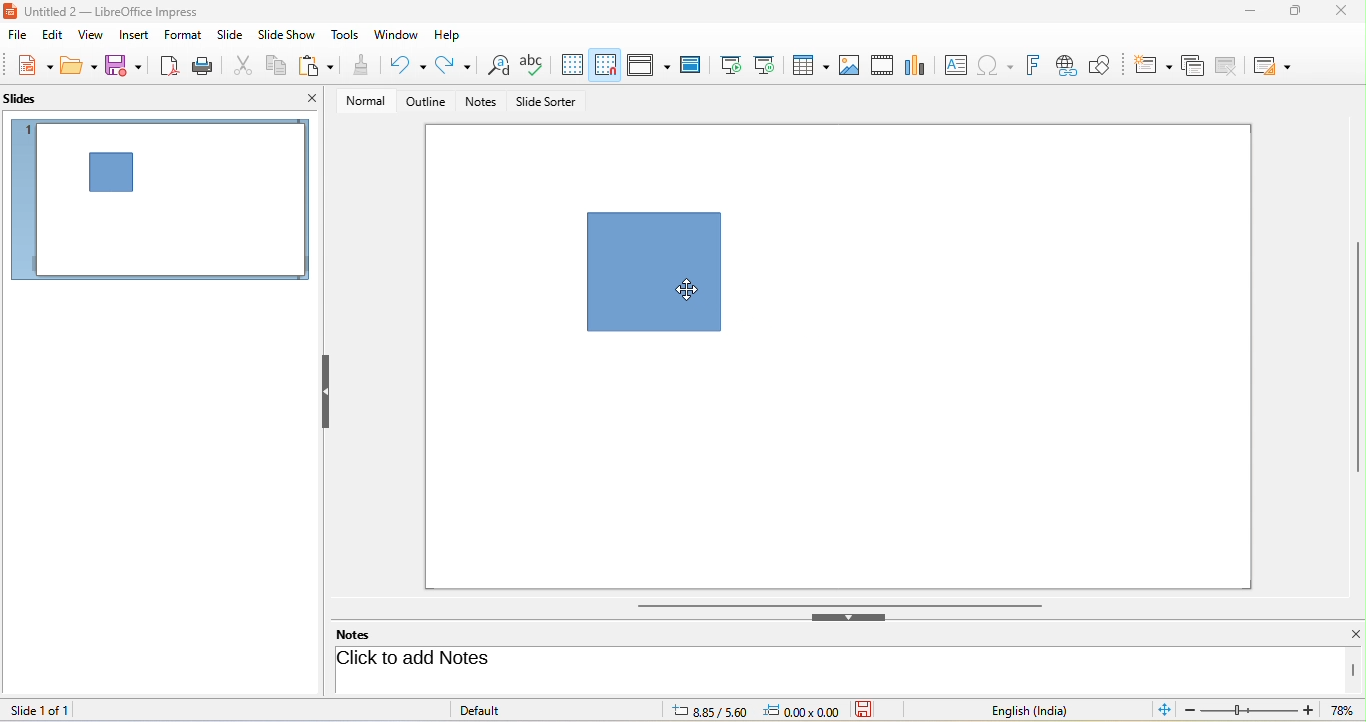 This screenshot has height=722, width=1366. Describe the element at coordinates (312, 98) in the screenshot. I see `close` at that location.